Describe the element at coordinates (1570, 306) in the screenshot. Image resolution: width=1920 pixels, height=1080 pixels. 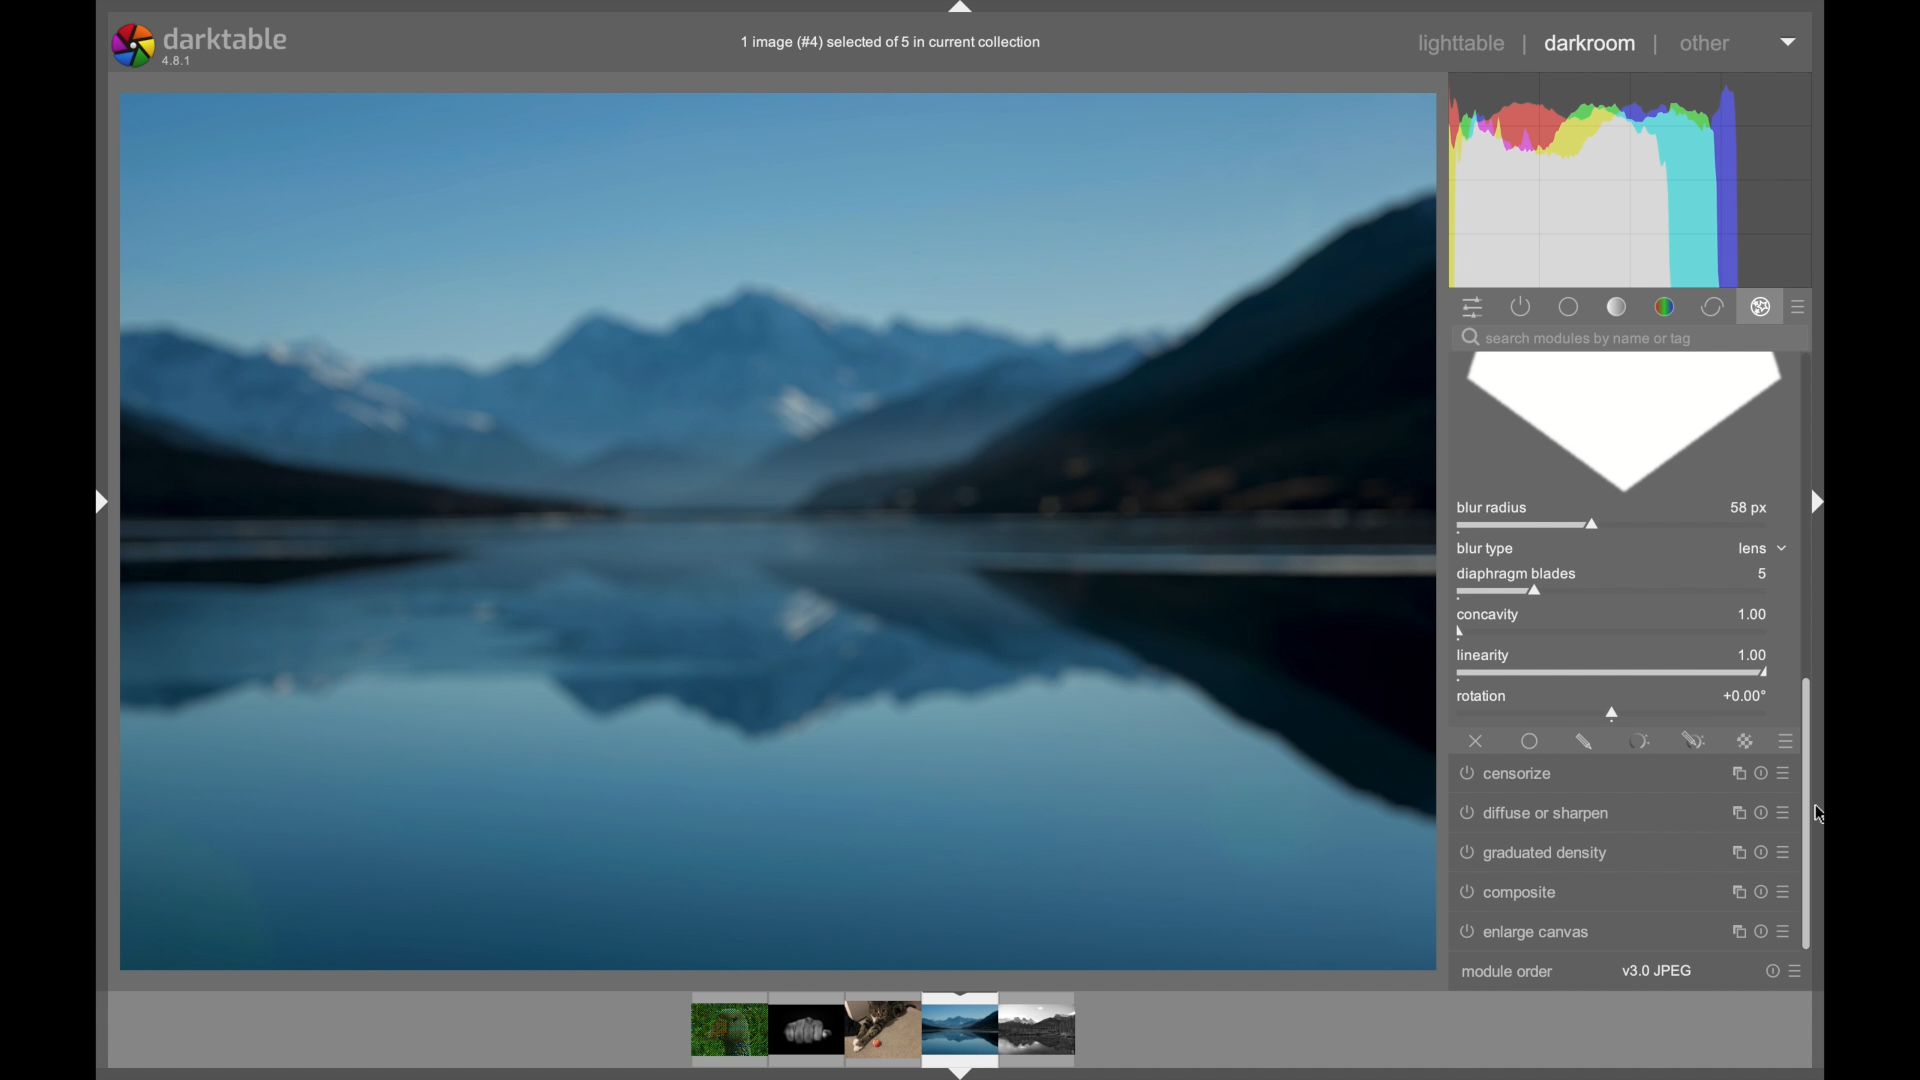
I see `base` at that location.